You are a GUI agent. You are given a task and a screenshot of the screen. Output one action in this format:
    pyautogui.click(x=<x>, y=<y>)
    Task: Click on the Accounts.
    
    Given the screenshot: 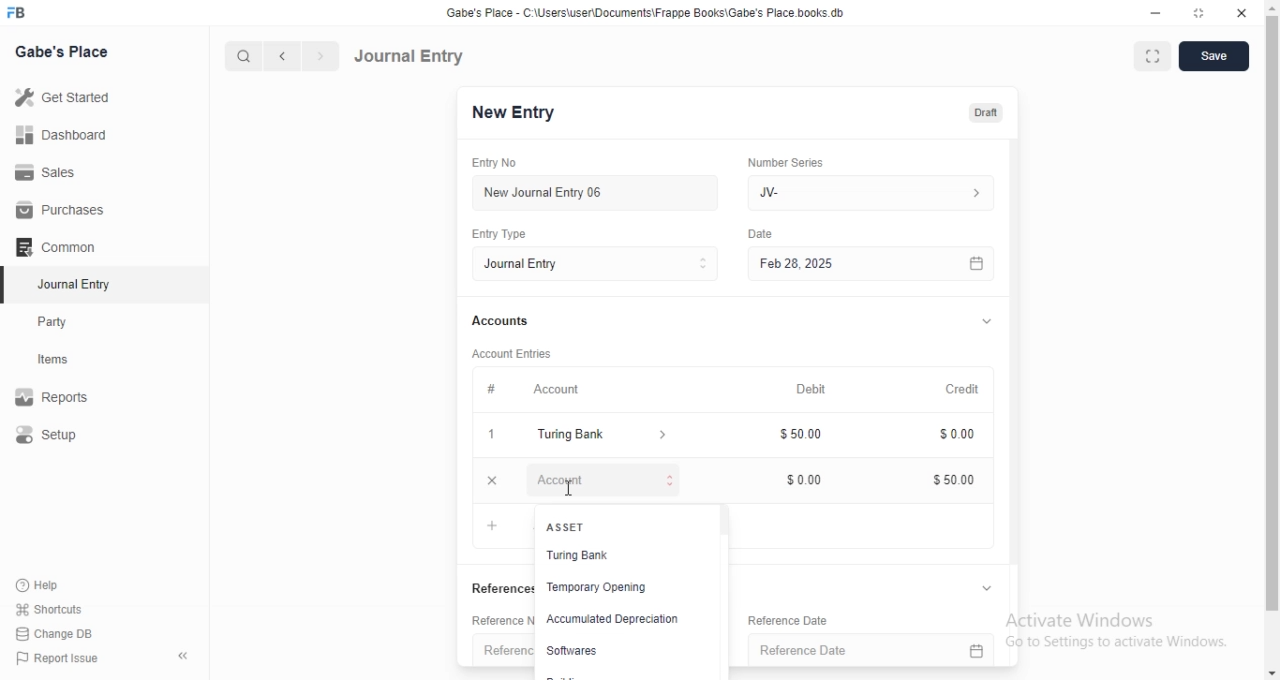 What is the action you would take?
    pyautogui.click(x=518, y=322)
    